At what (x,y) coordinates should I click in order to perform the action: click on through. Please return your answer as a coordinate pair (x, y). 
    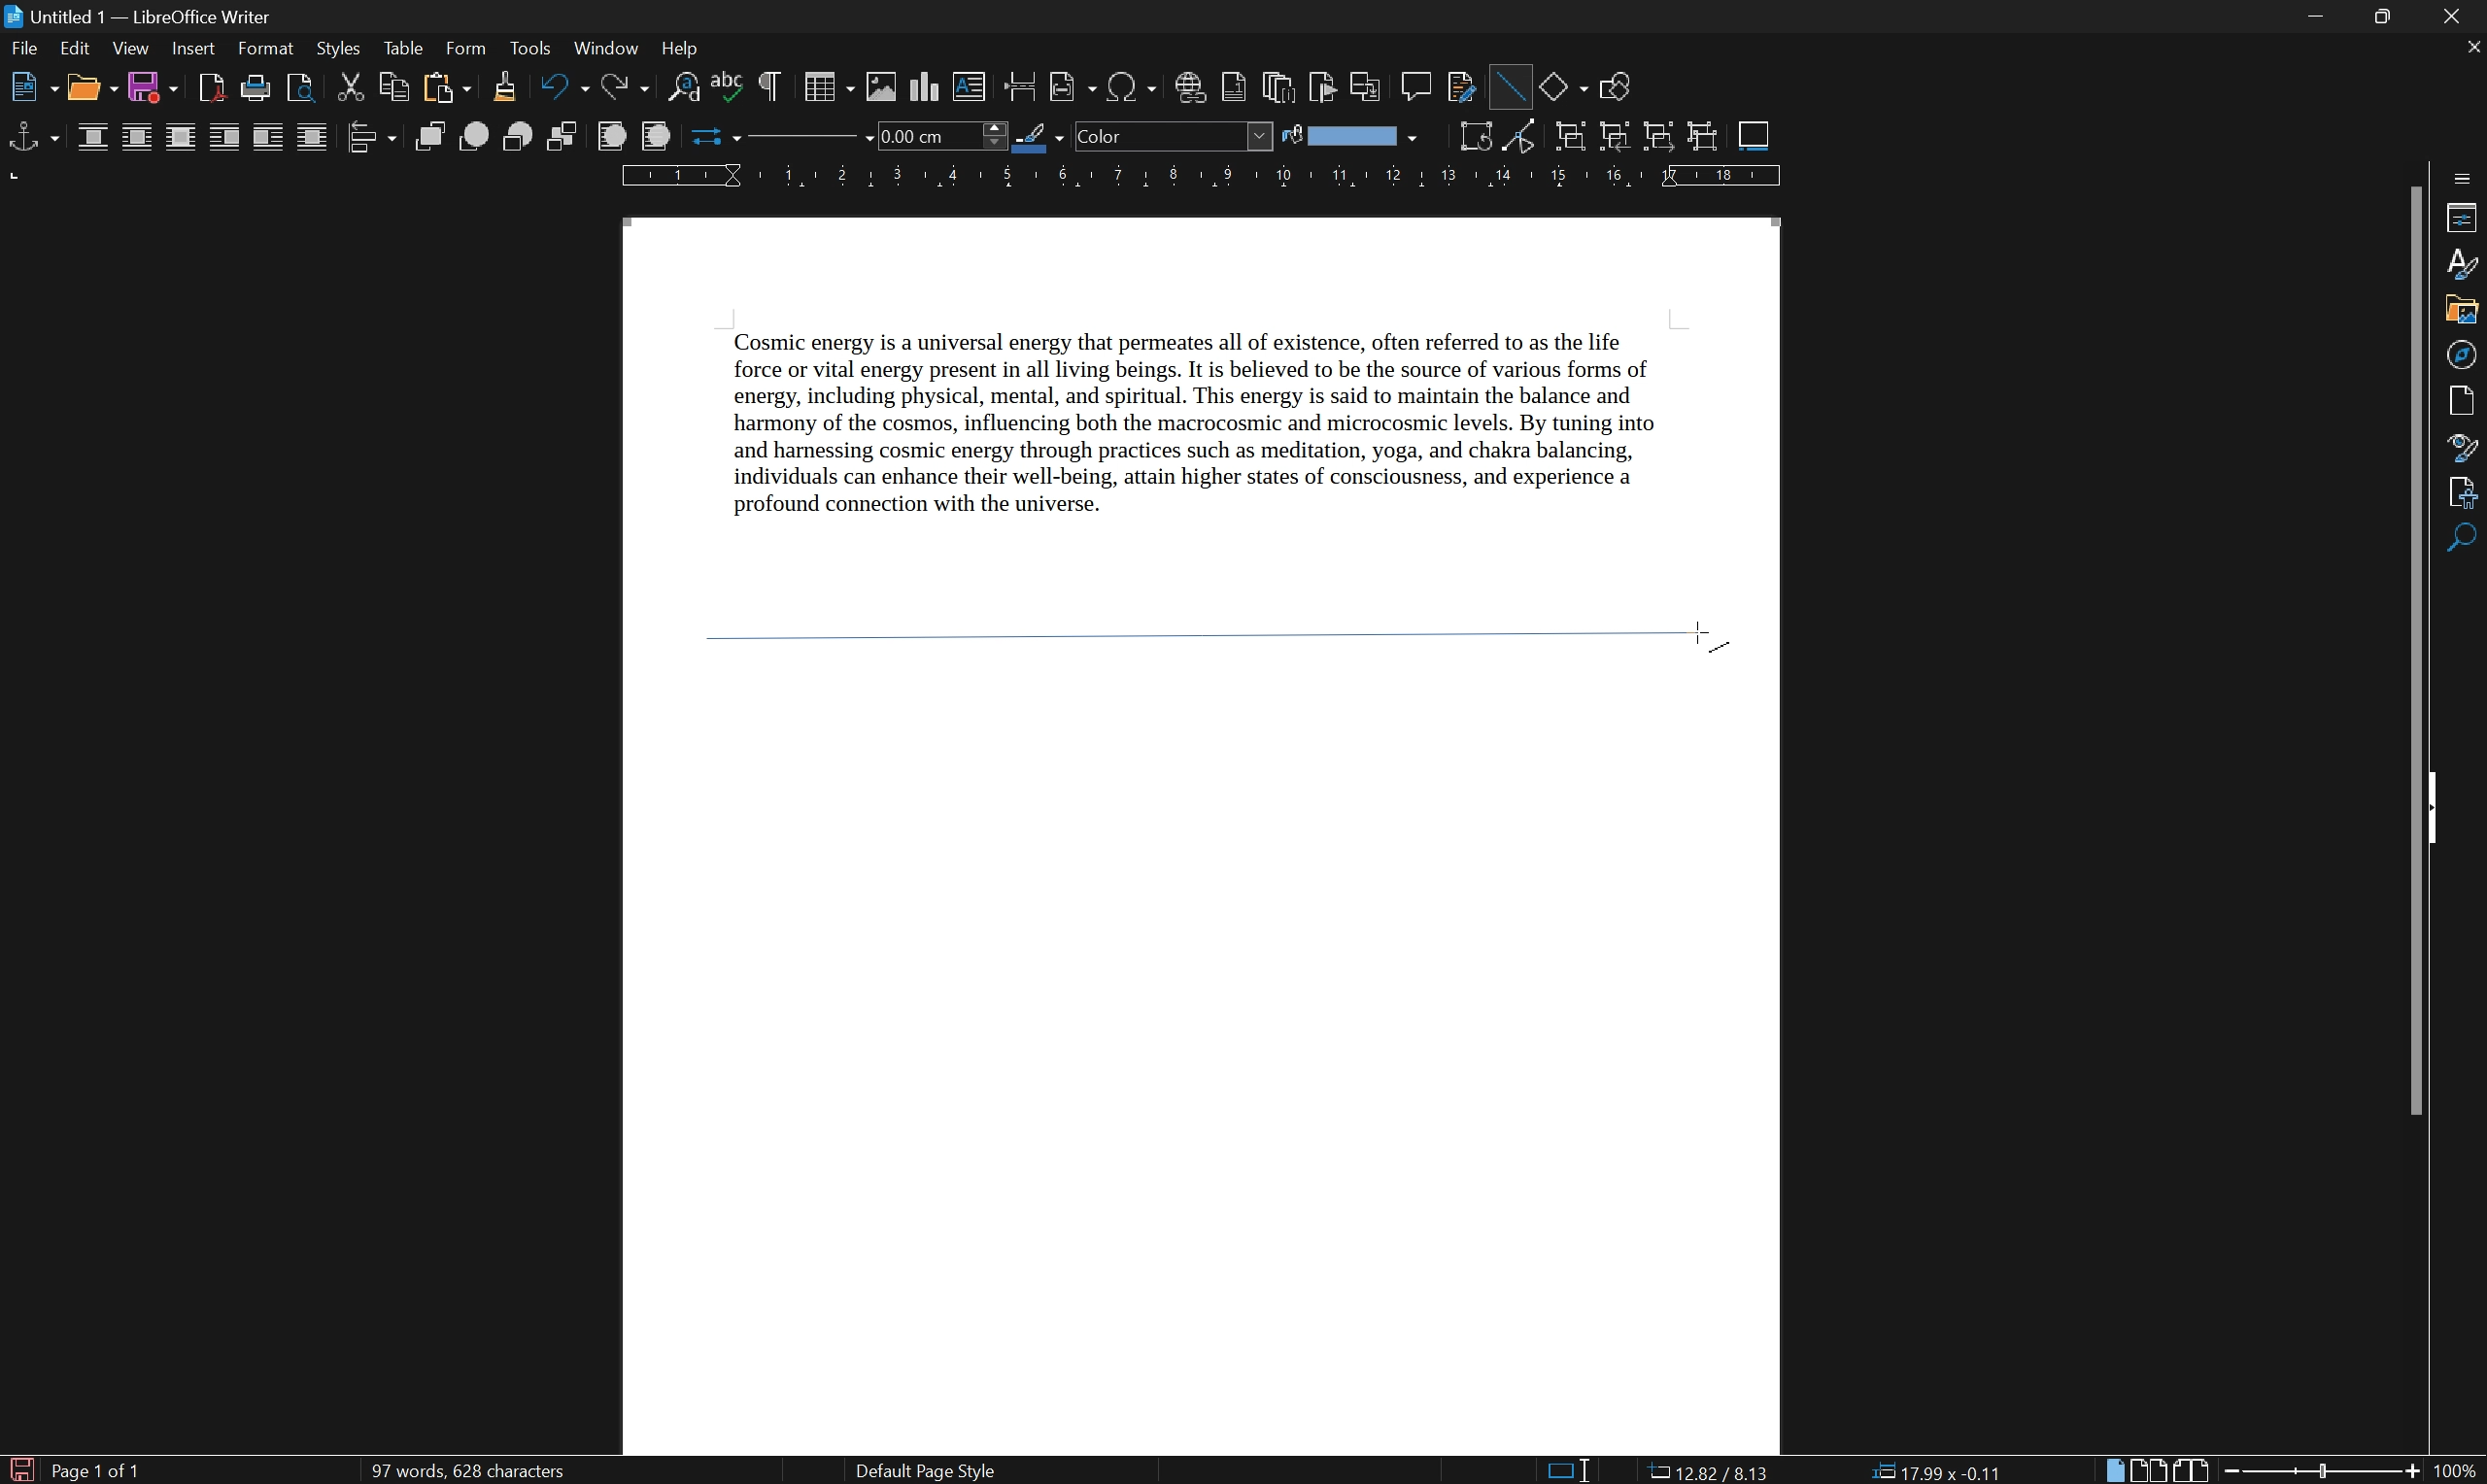
    Looking at the image, I should click on (313, 137).